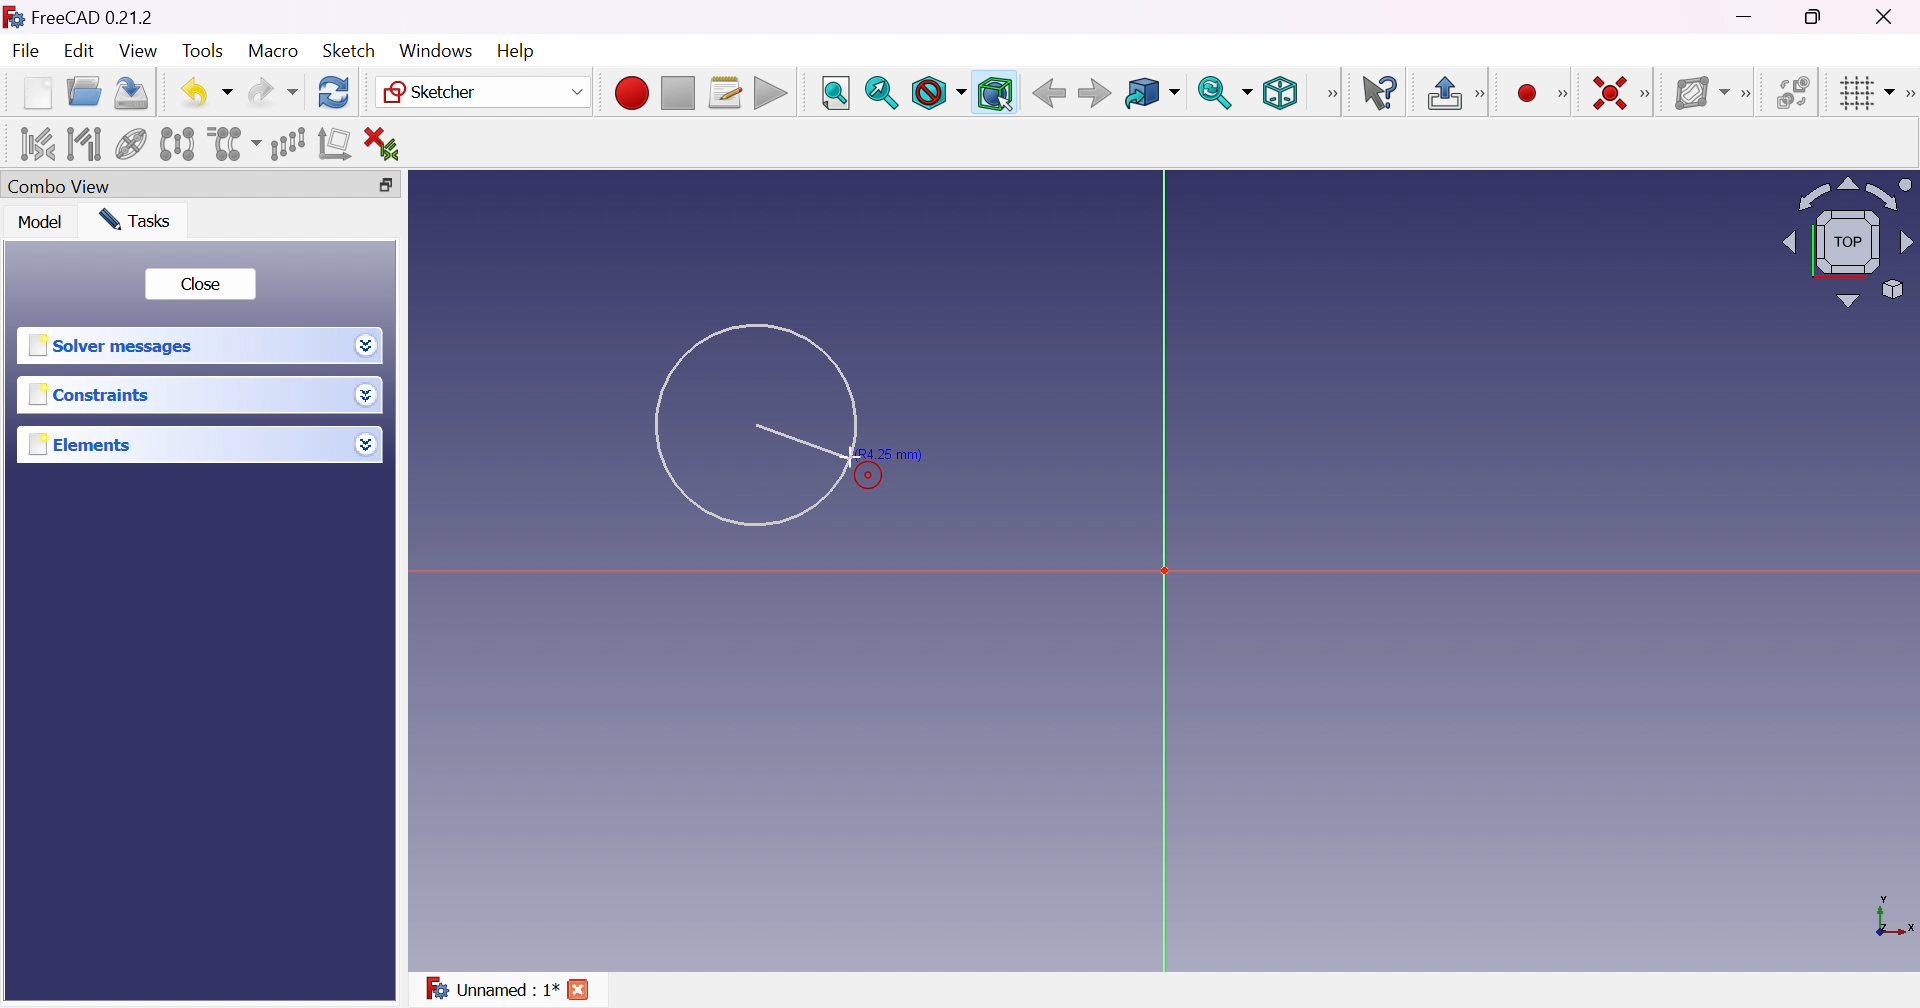 The image size is (1920, 1008). Describe the element at coordinates (336, 143) in the screenshot. I see `Remove axes alignment` at that location.